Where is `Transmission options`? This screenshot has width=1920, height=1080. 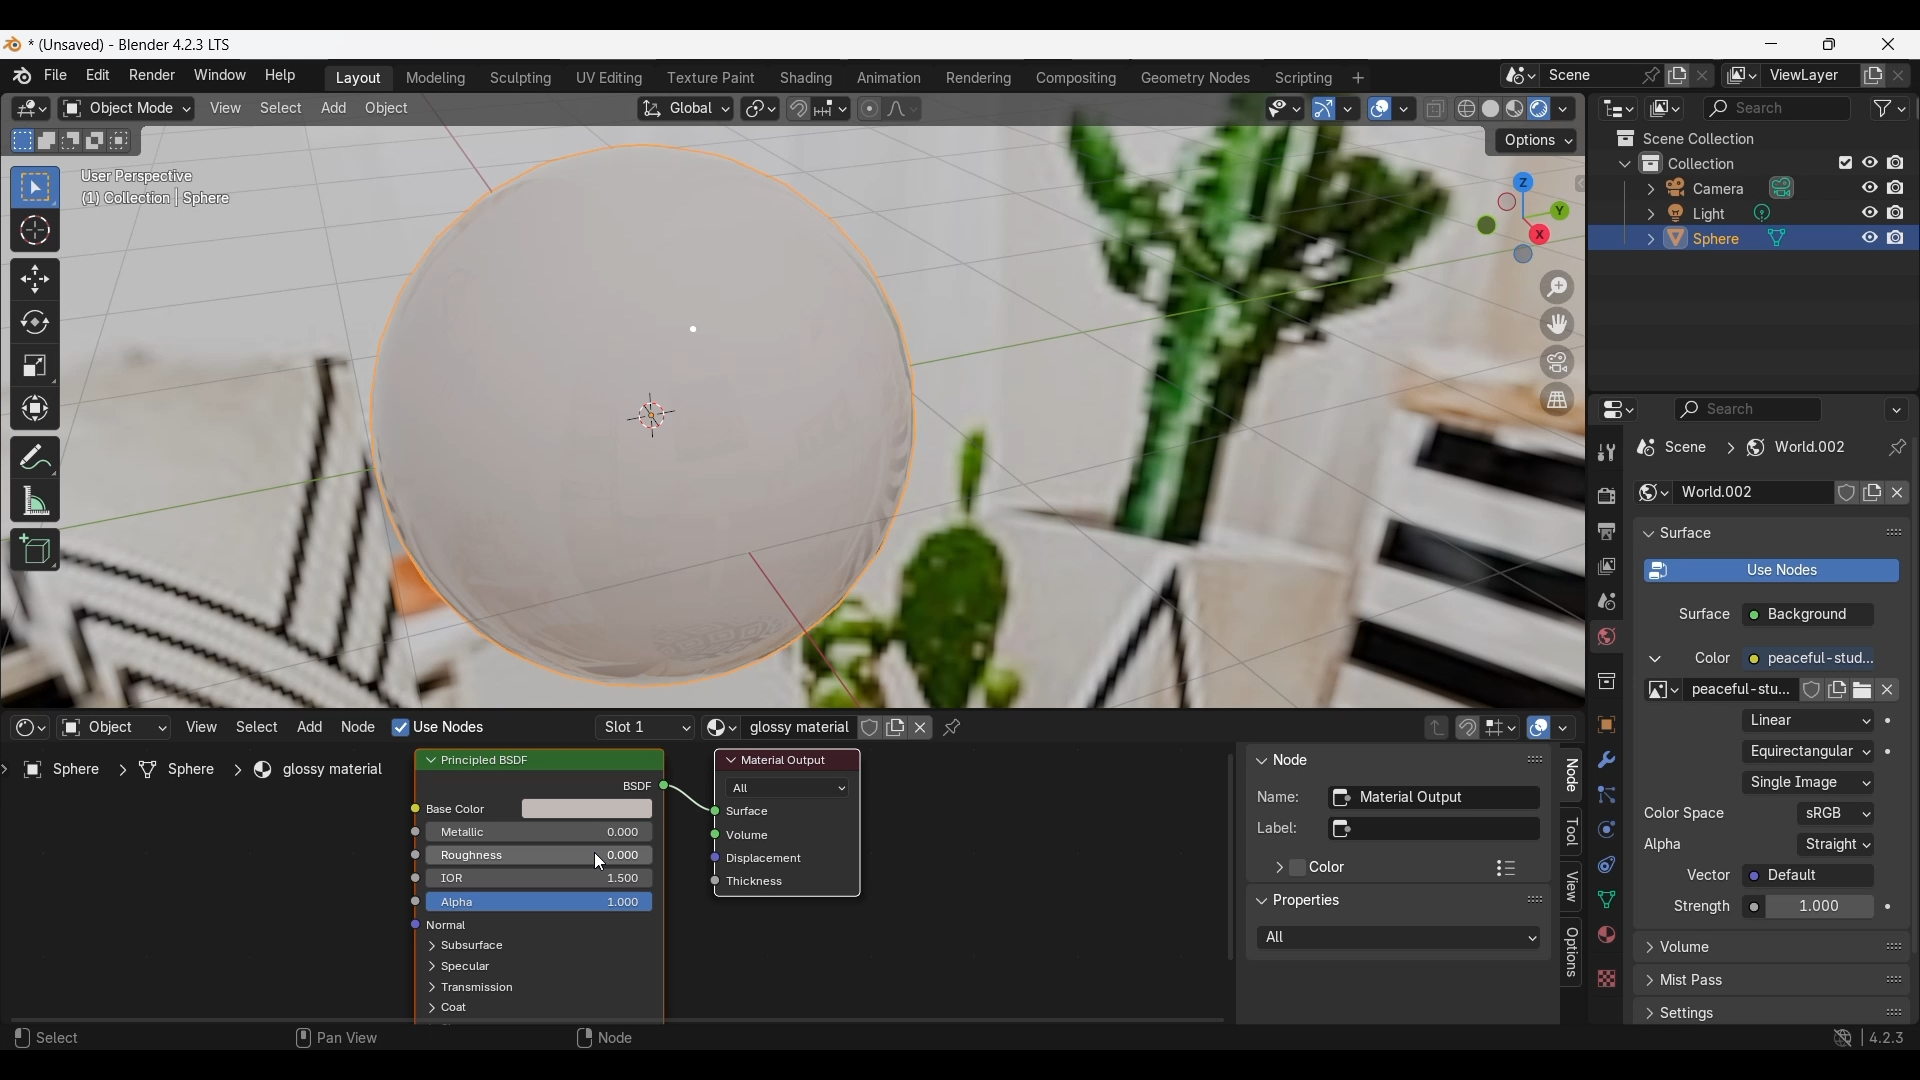
Transmission options is located at coordinates (480, 987).